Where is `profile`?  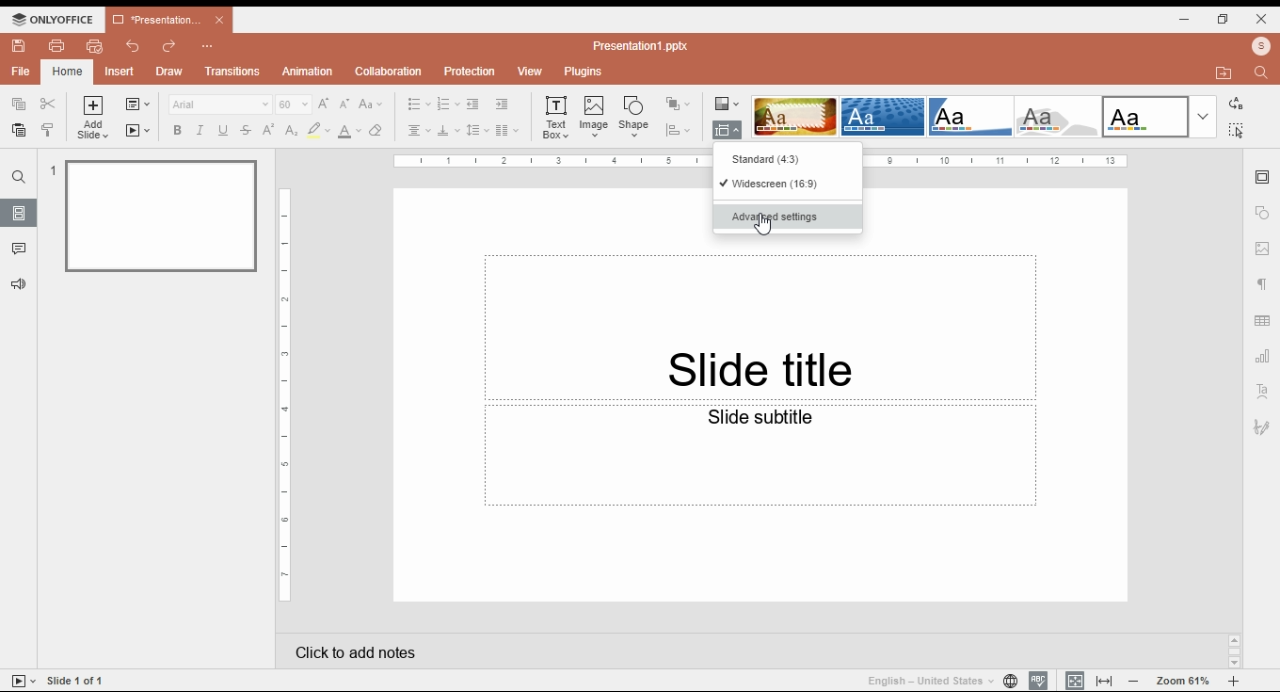 profile is located at coordinates (1261, 46).